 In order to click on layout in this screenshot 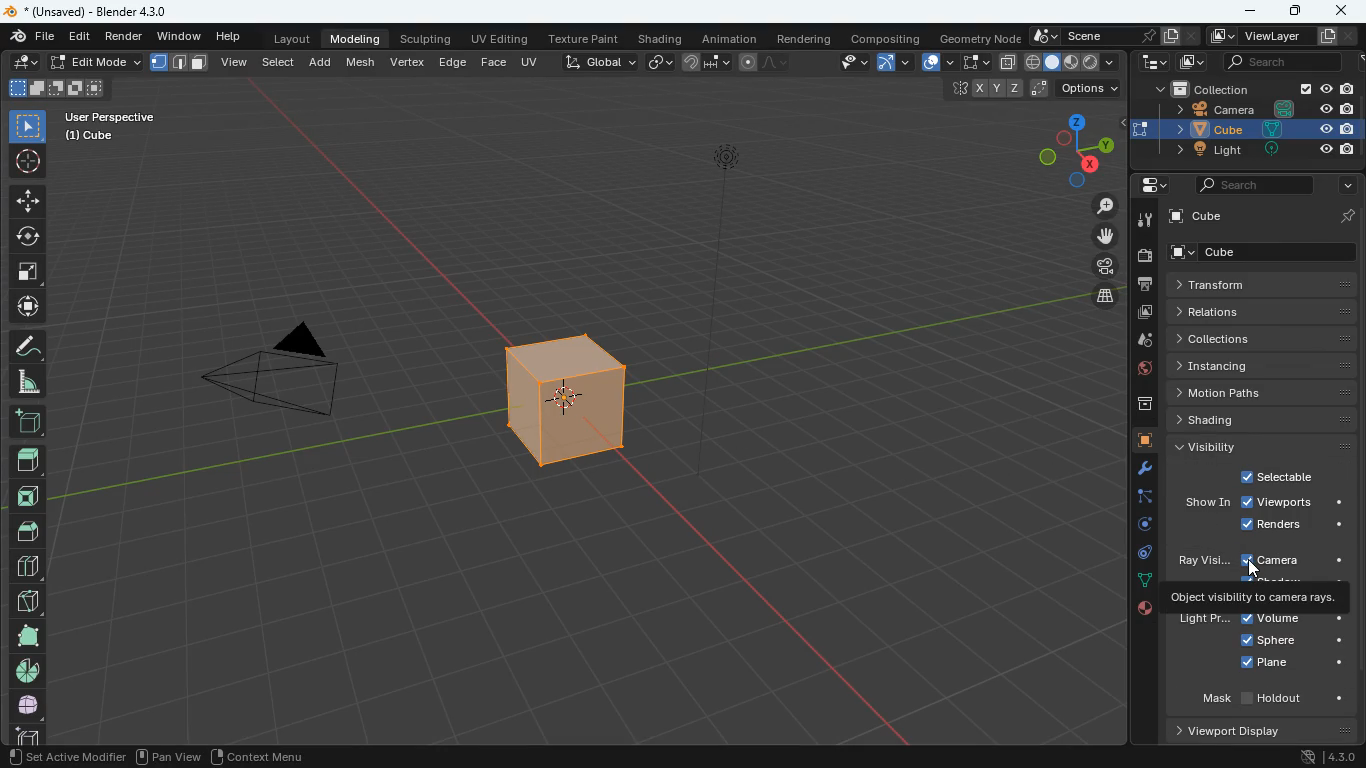, I will do `click(287, 39)`.